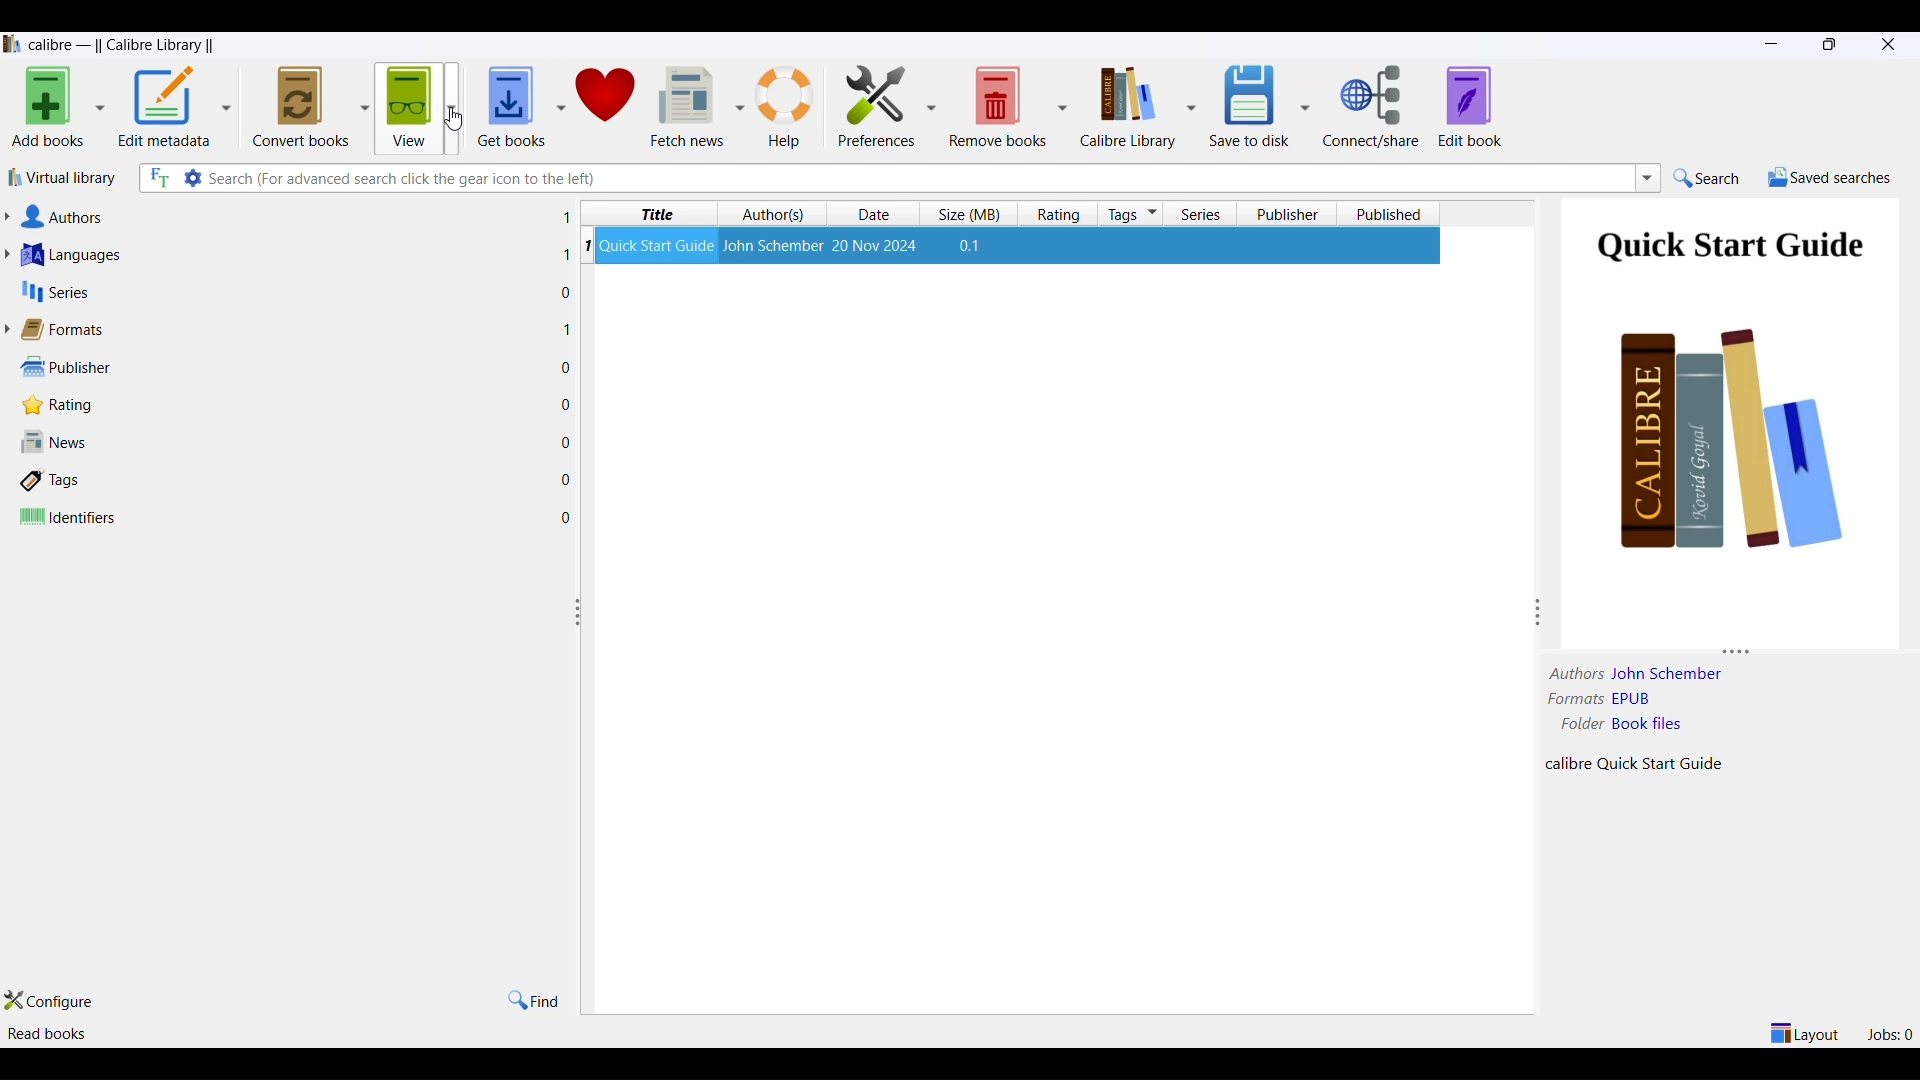 The height and width of the screenshot is (1080, 1920). What do you see at coordinates (686, 104) in the screenshot?
I see `fetch news` at bounding box center [686, 104].